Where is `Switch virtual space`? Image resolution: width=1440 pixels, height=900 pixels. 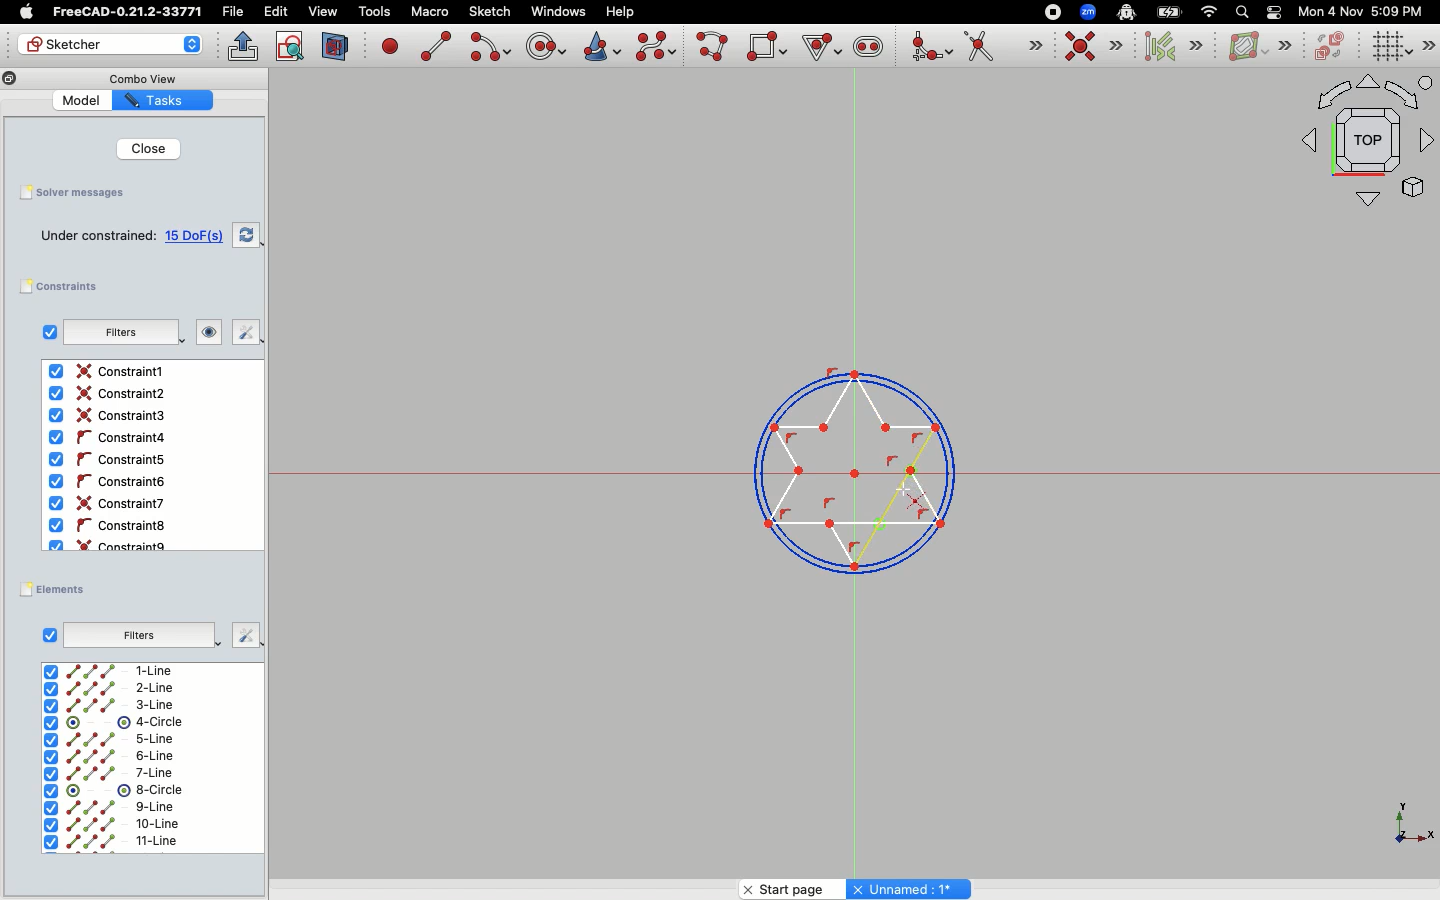
Switch virtual space is located at coordinates (1332, 47).